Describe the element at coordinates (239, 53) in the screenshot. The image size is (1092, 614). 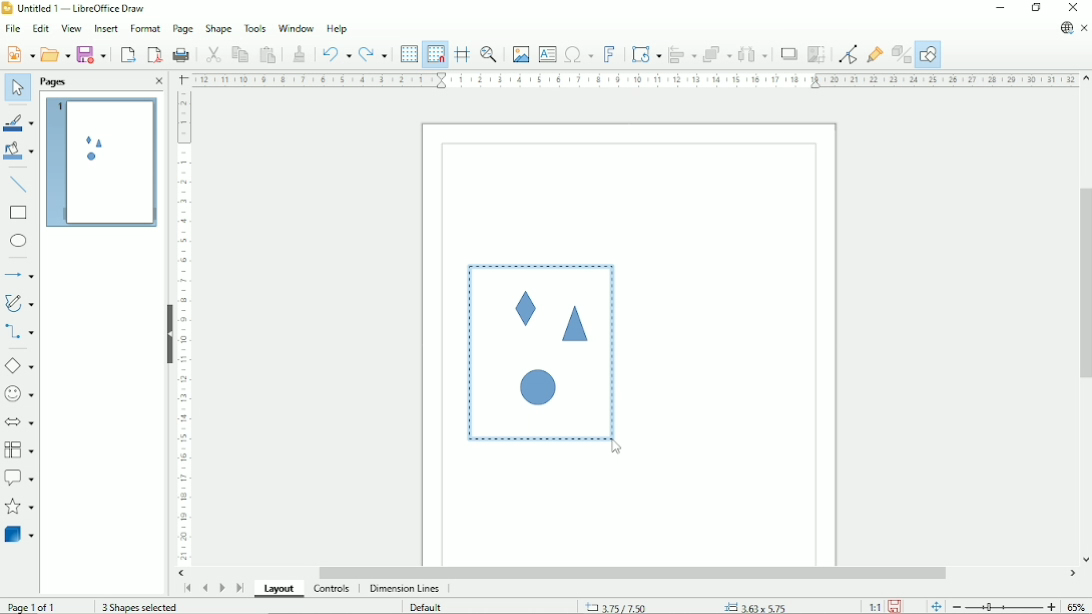
I see `Copy` at that location.